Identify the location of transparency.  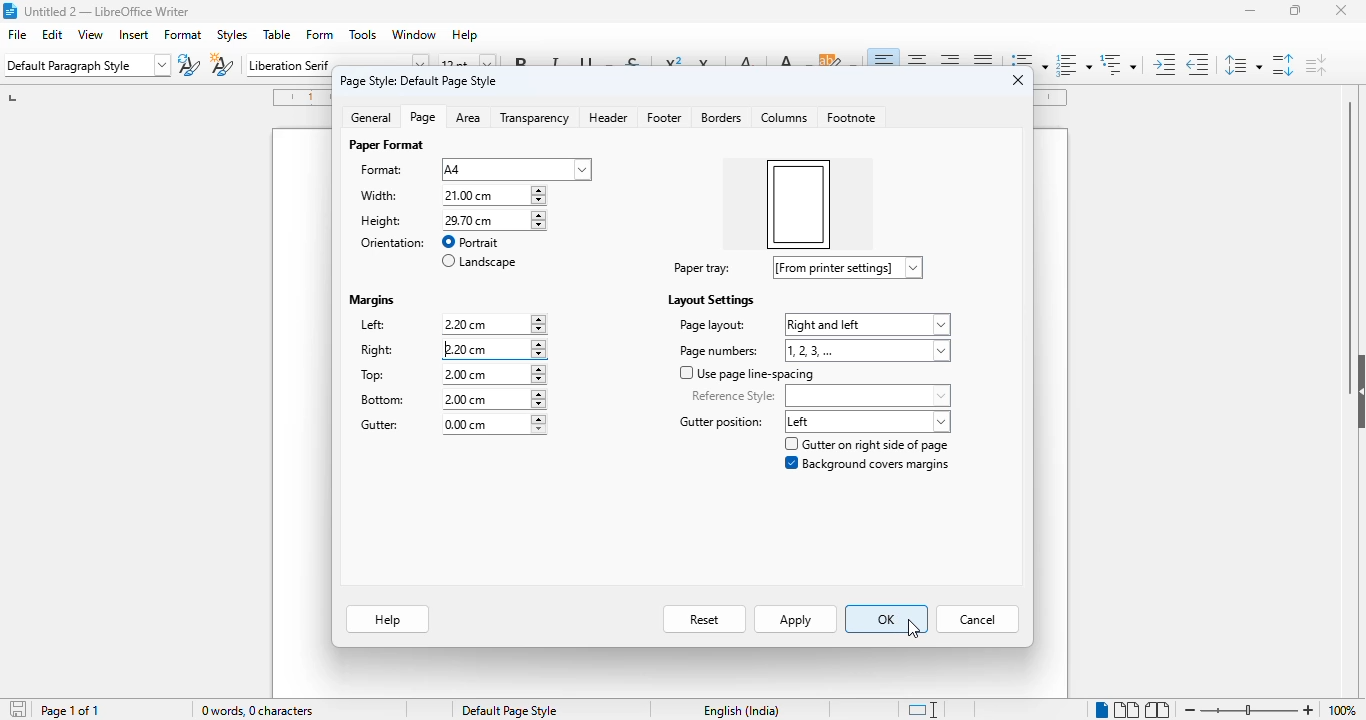
(535, 118).